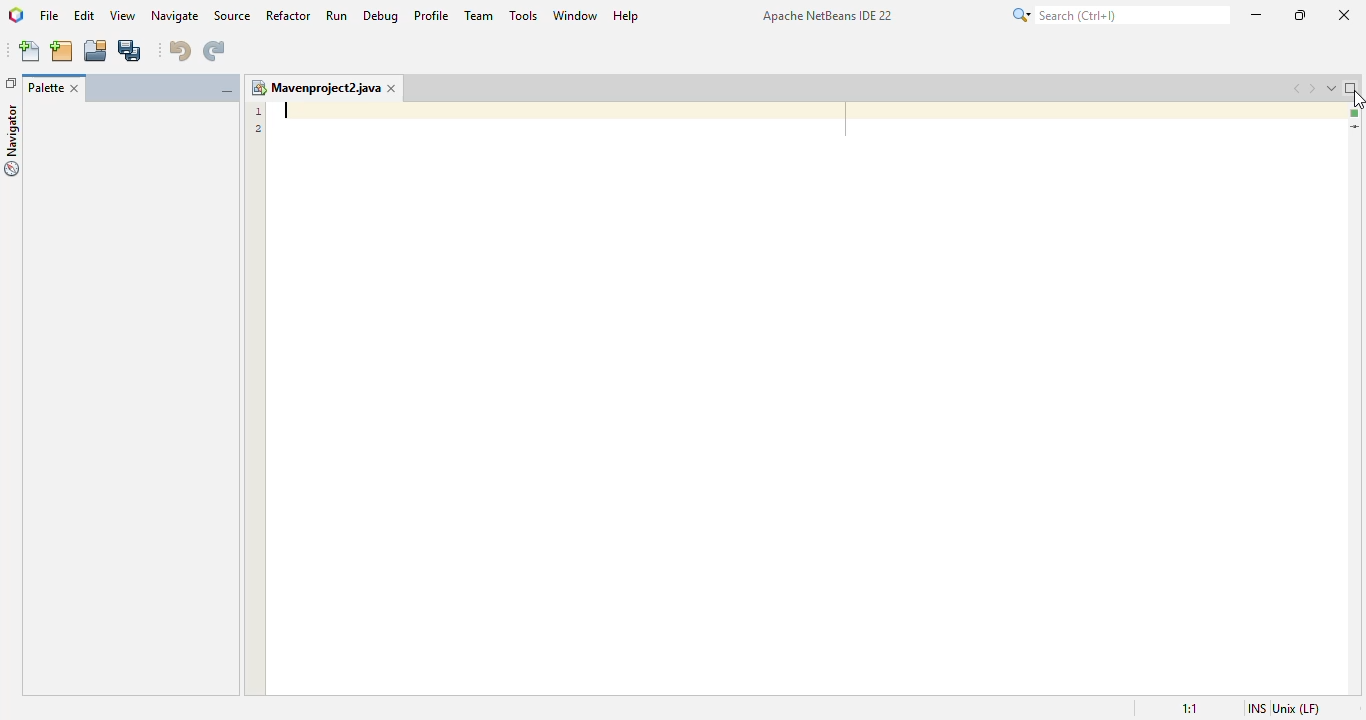 The width and height of the screenshot is (1366, 720). I want to click on debug, so click(381, 16).